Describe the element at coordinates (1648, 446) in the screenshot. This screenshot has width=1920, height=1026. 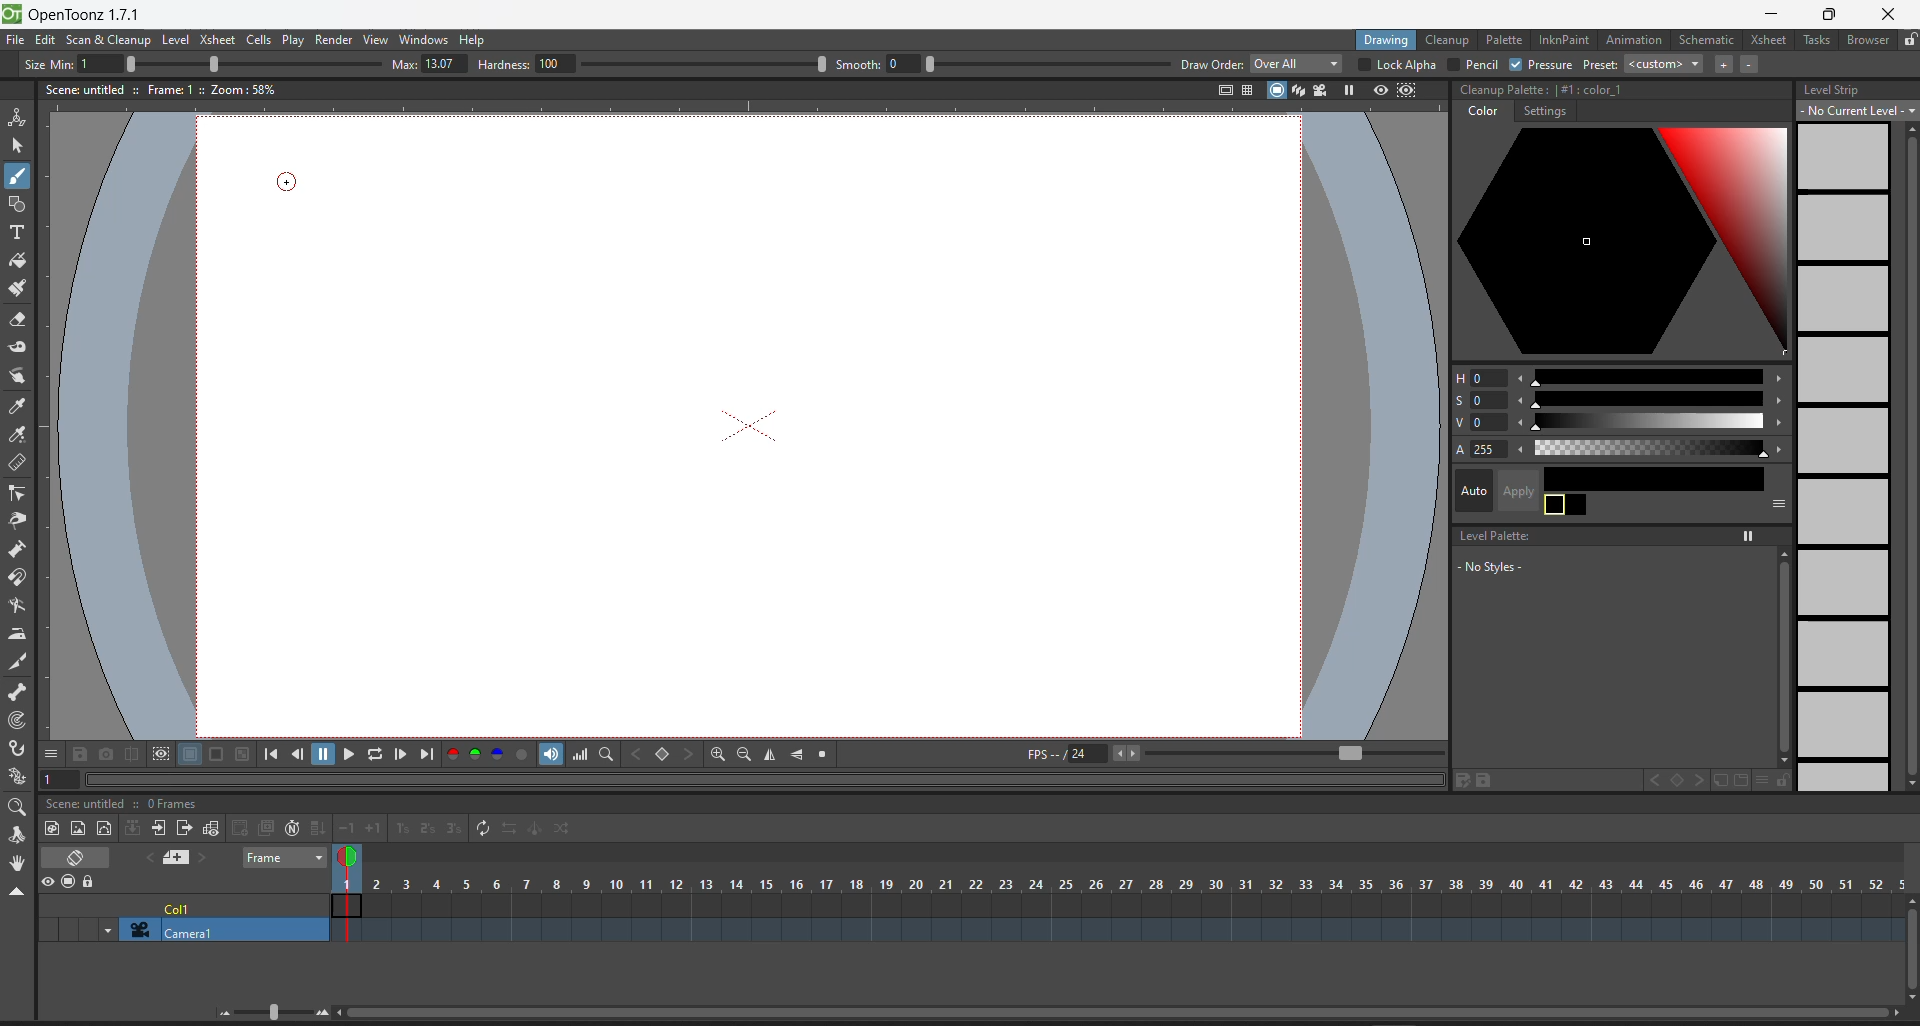
I see `slider` at that location.